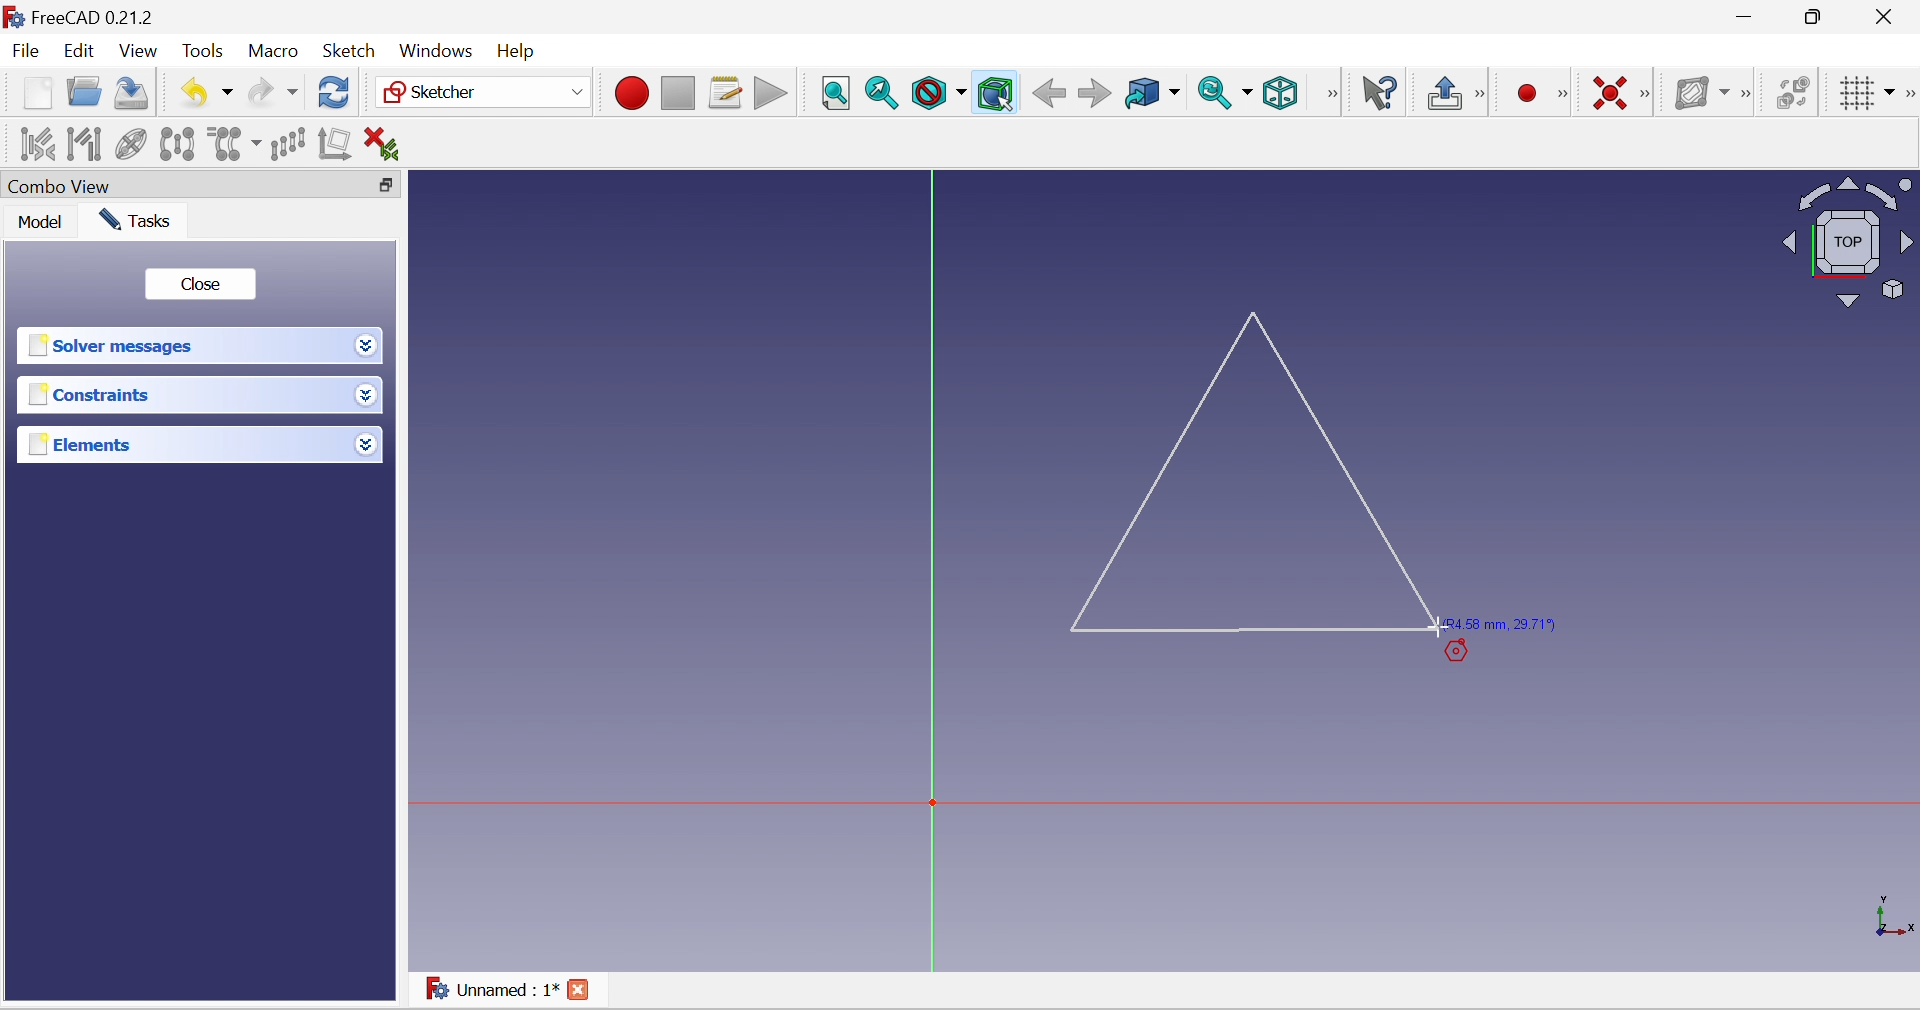 Image resolution: width=1920 pixels, height=1010 pixels. What do you see at coordinates (133, 142) in the screenshot?
I see `Show/hide internal geometry` at bounding box center [133, 142].